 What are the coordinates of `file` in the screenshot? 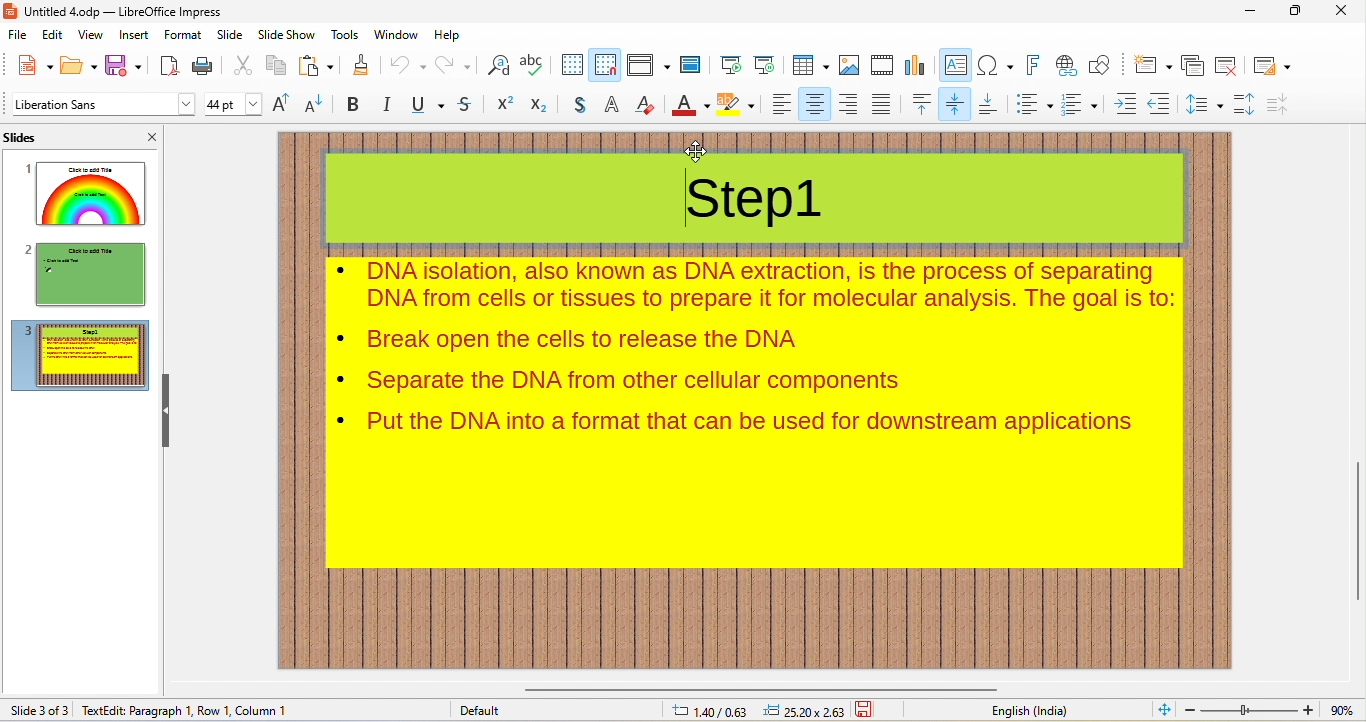 It's located at (19, 35).